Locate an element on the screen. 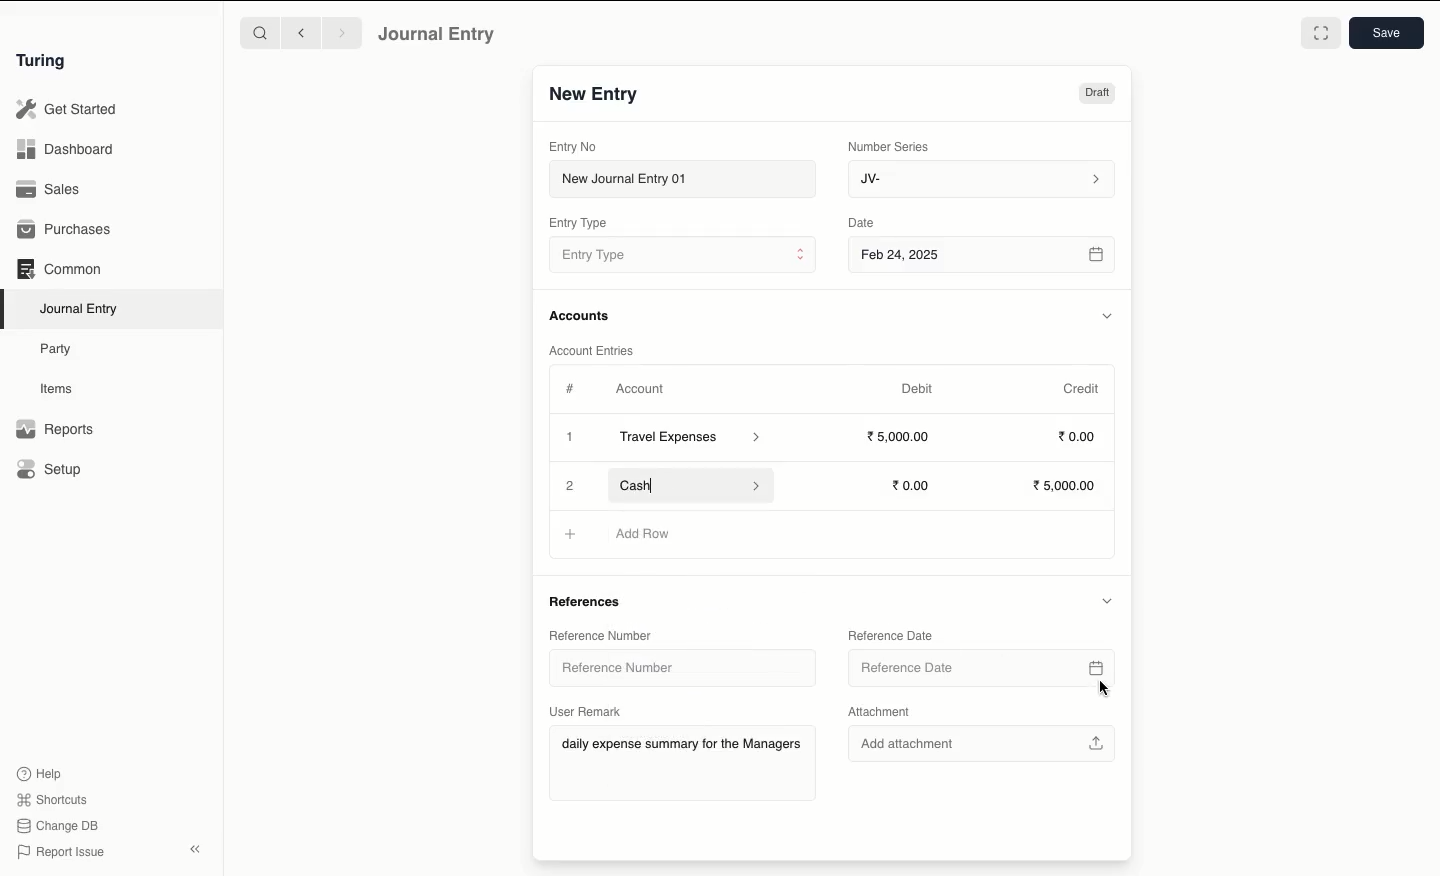 Image resolution: width=1440 pixels, height=876 pixels. Common is located at coordinates (61, 269).